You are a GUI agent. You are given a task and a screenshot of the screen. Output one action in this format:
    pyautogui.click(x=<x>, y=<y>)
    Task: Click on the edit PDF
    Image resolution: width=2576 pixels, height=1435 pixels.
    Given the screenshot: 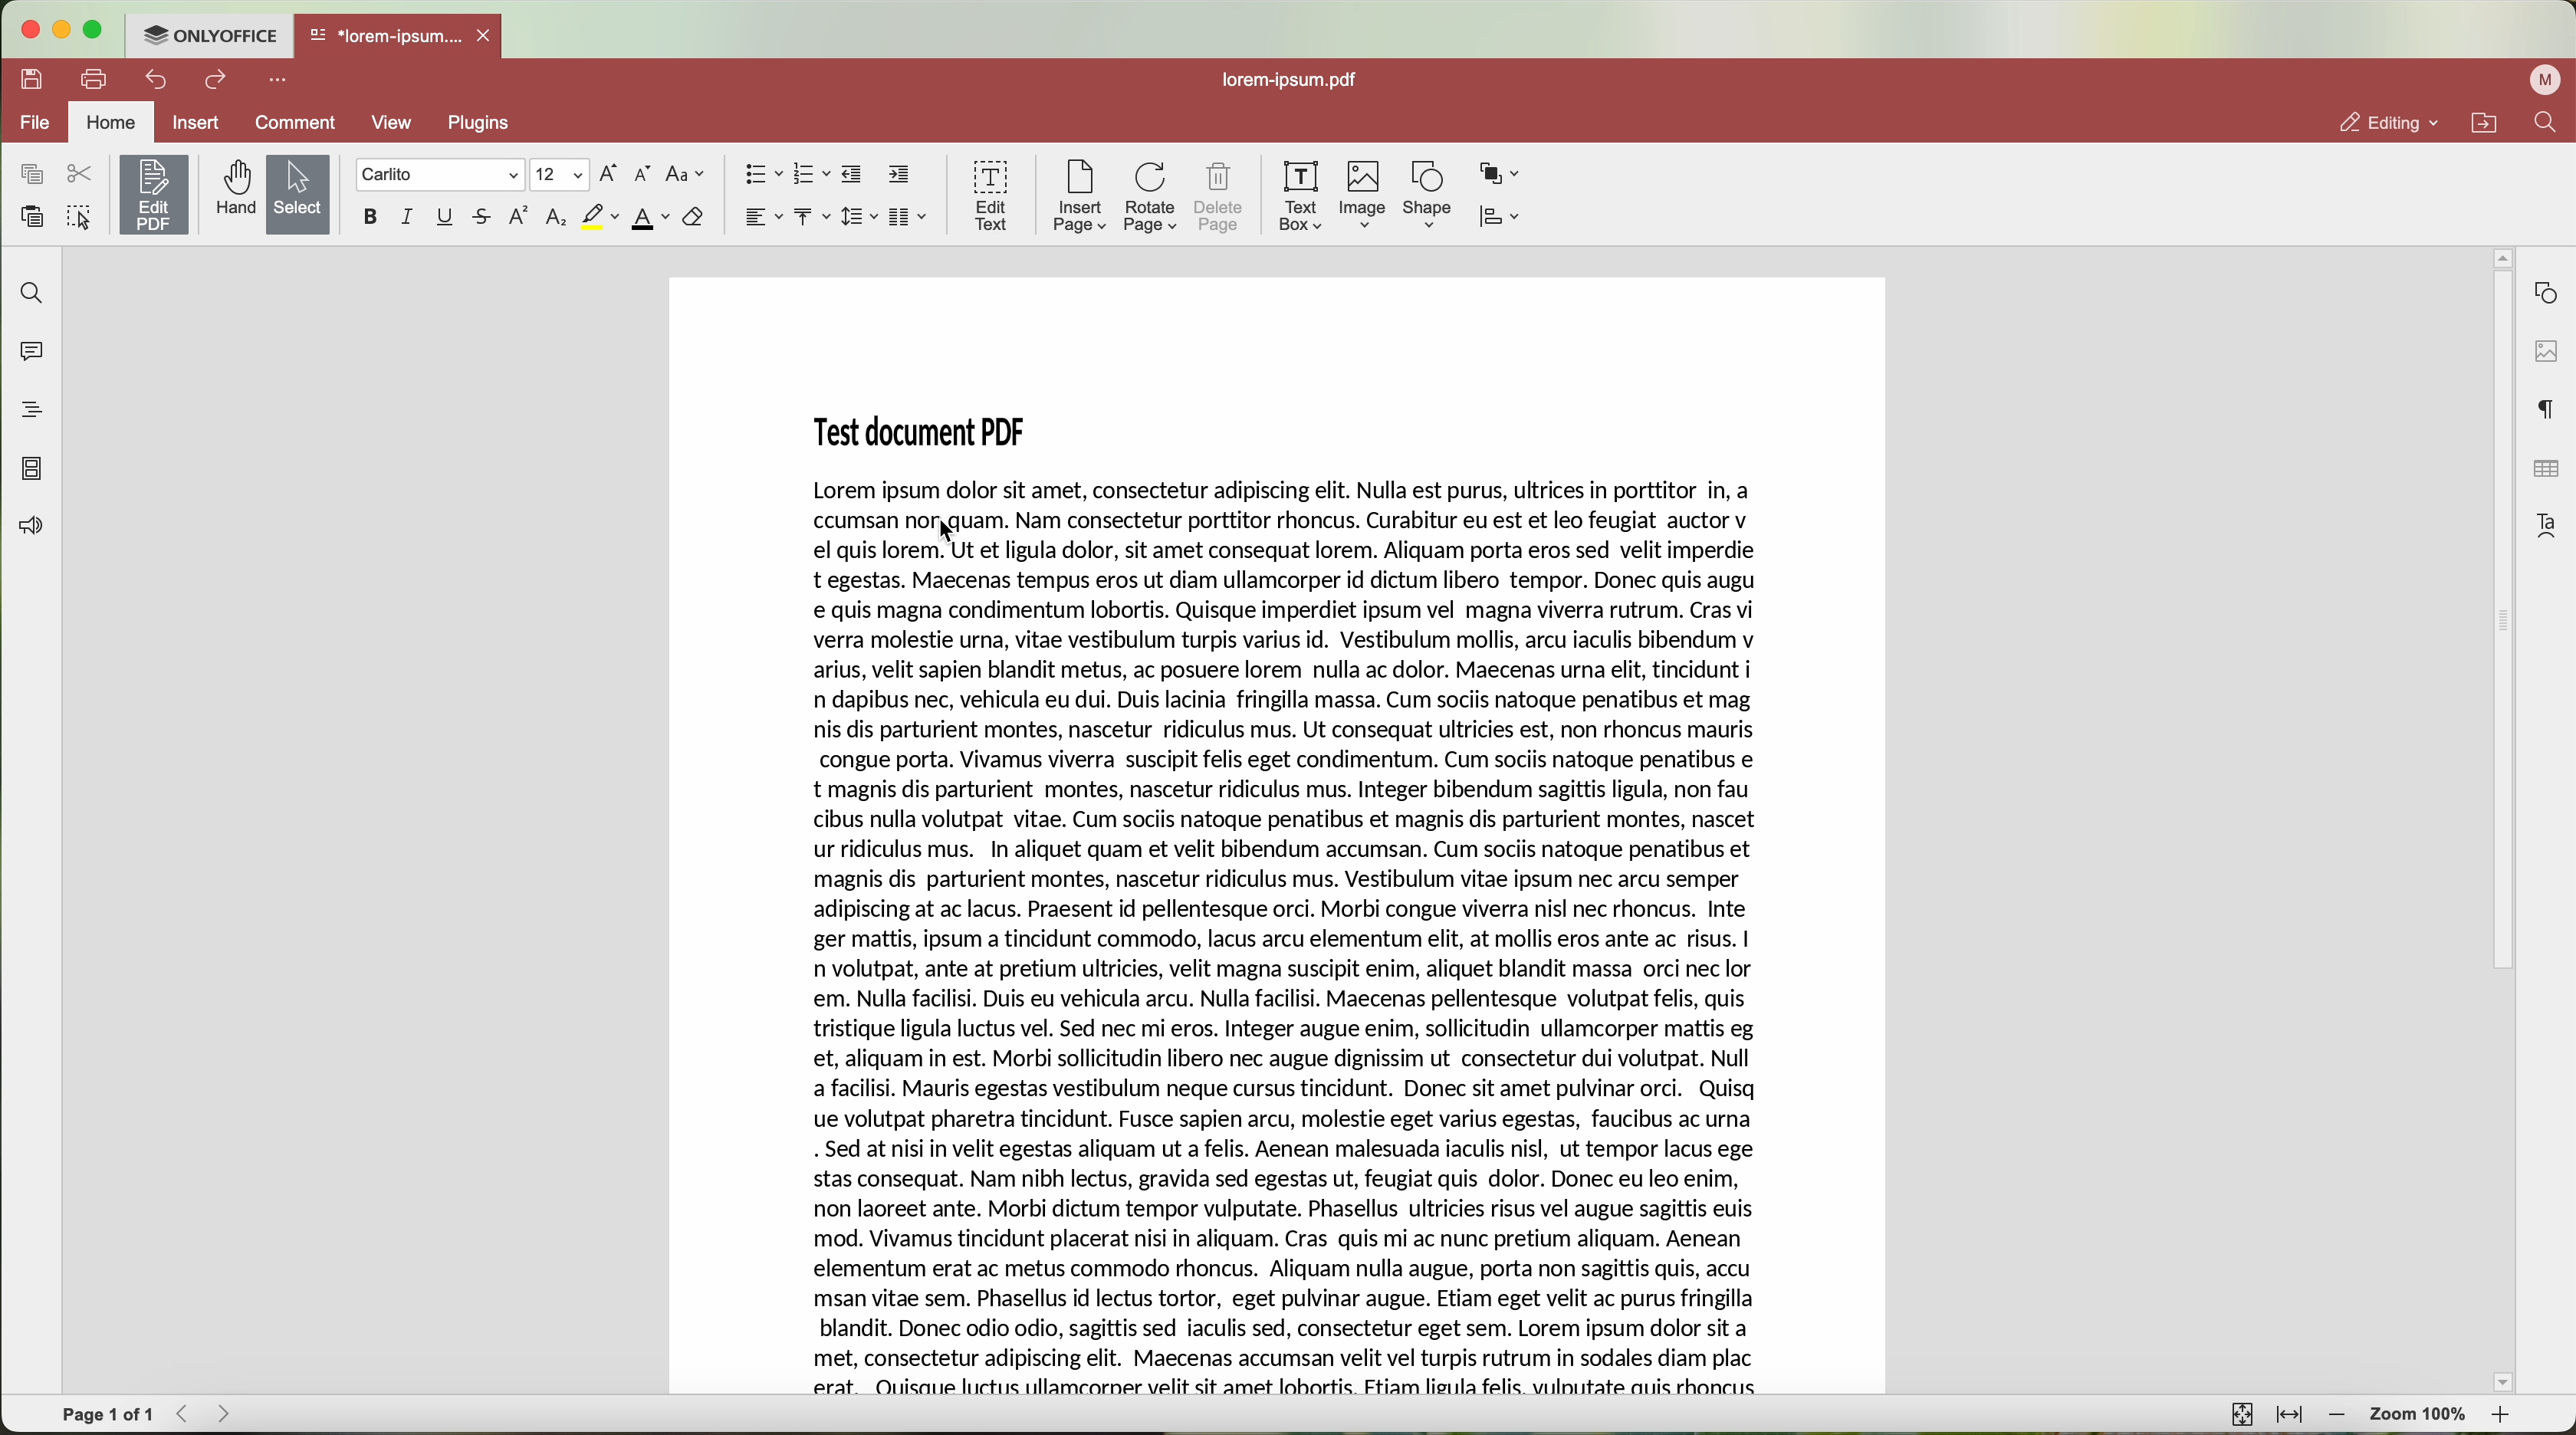 What is the action you would take?
    pyautogui.click(x=153, y=195)
    